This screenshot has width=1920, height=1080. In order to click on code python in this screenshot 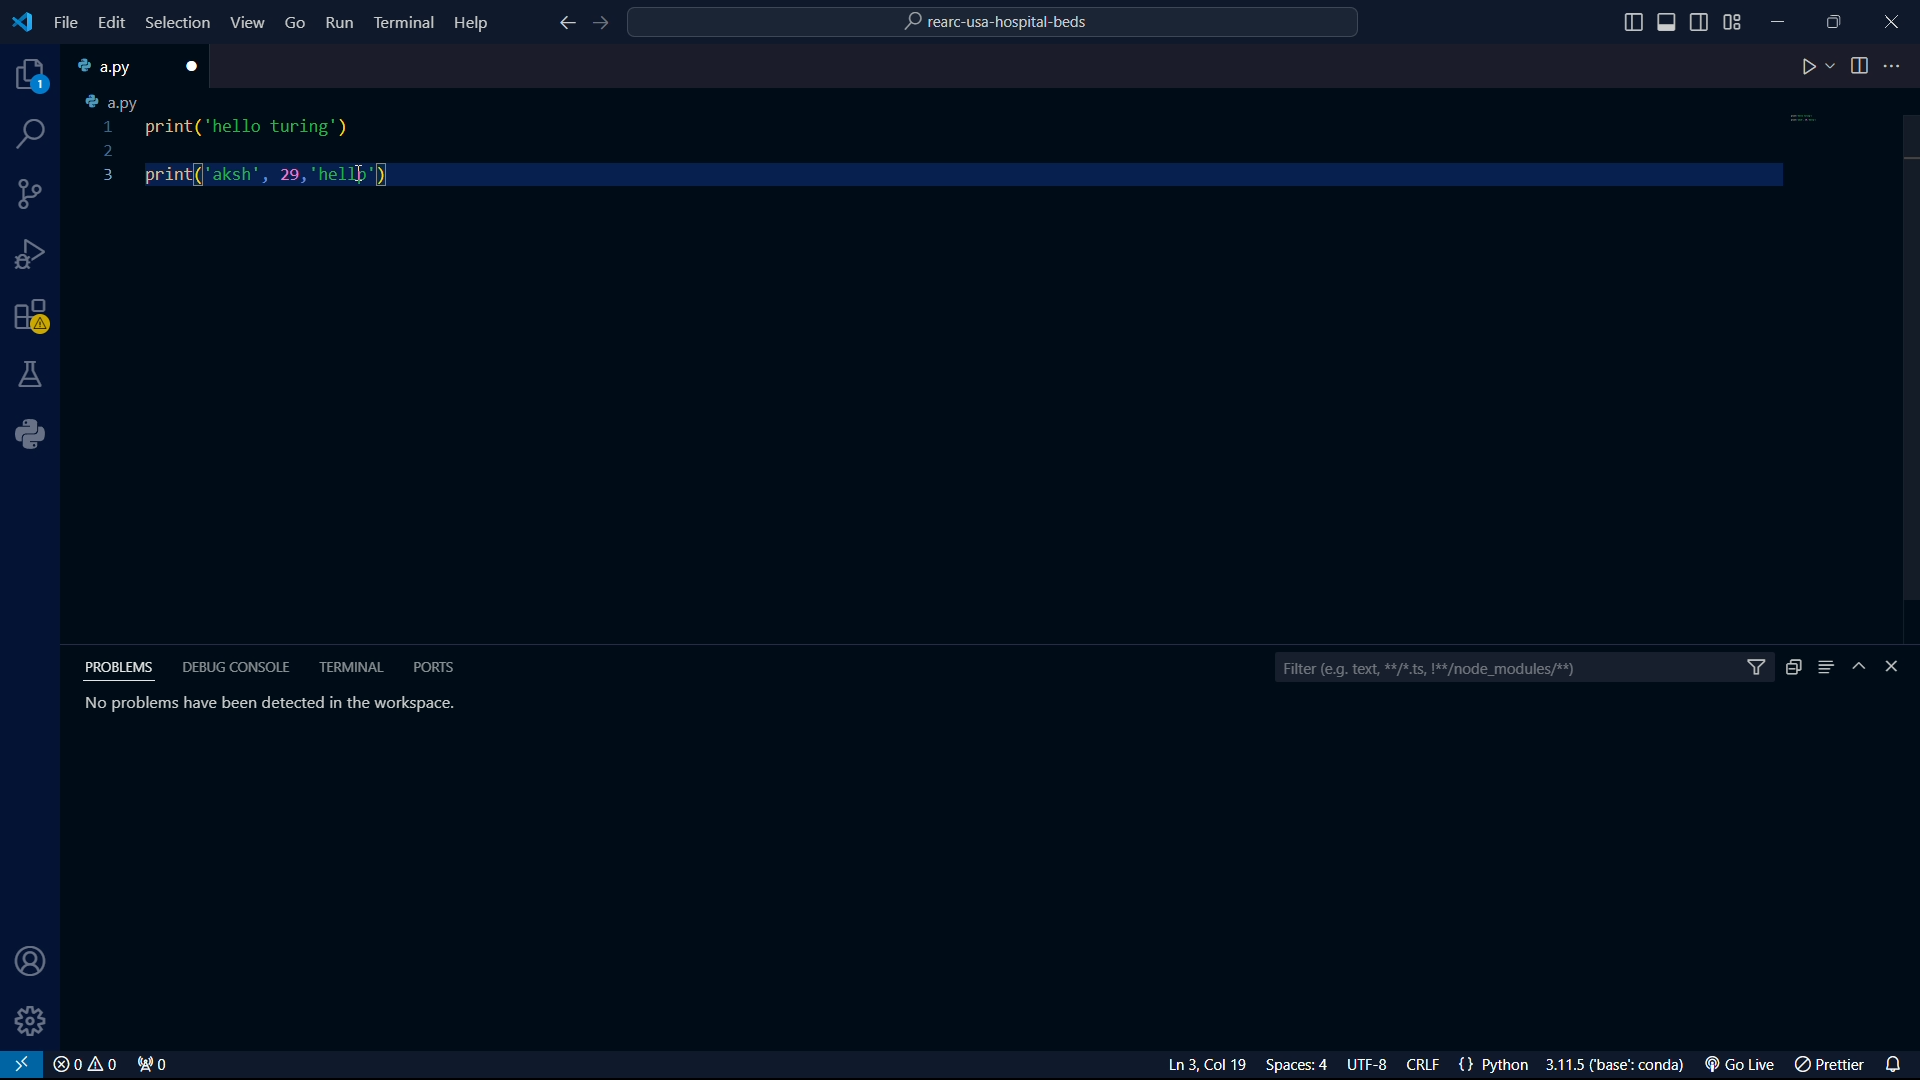, I will do `click(945, 143)`.